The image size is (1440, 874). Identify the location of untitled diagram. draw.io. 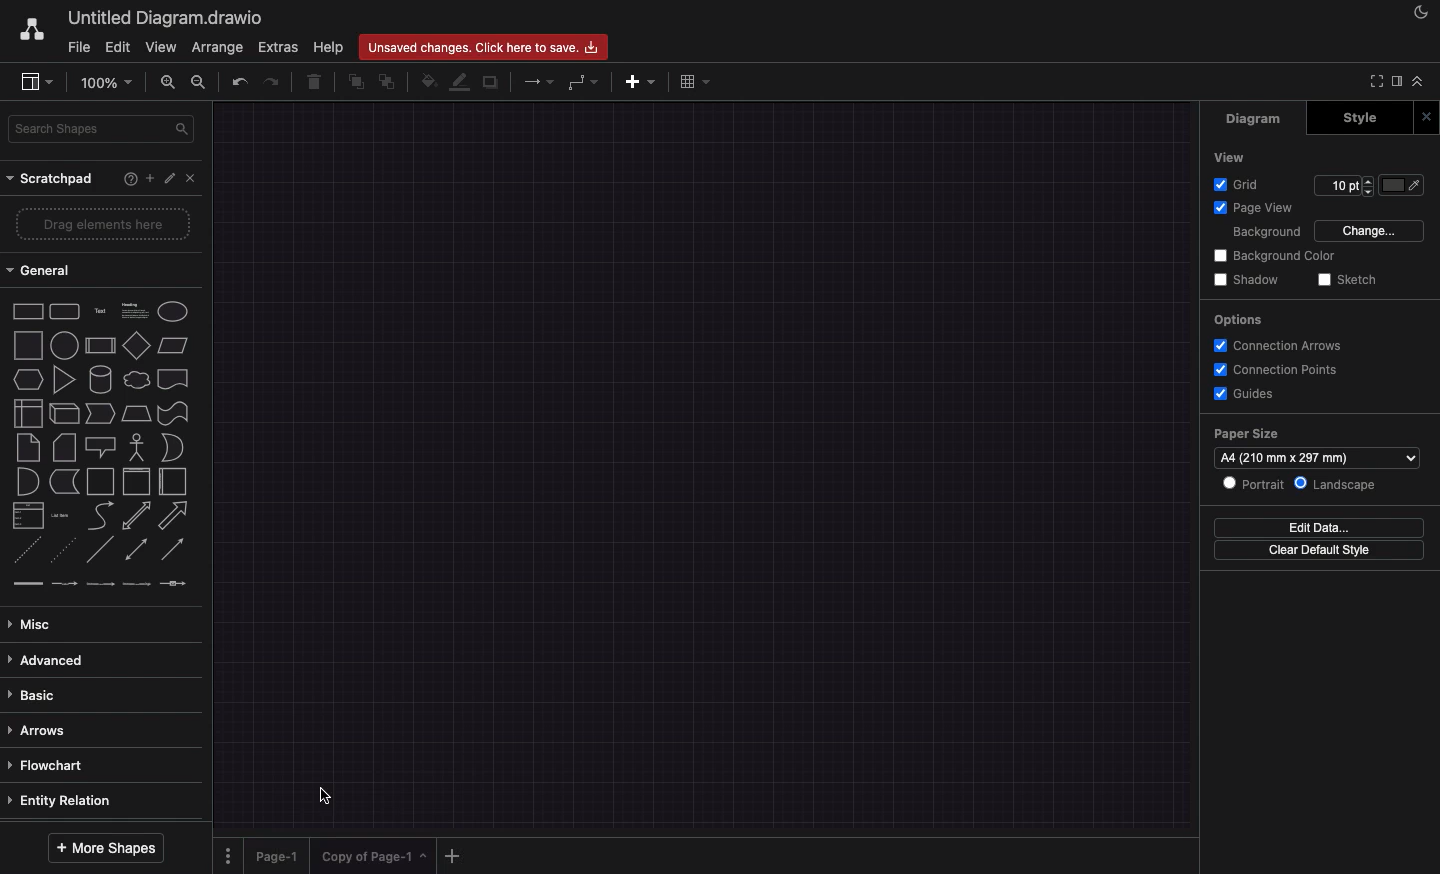
(165, 18).